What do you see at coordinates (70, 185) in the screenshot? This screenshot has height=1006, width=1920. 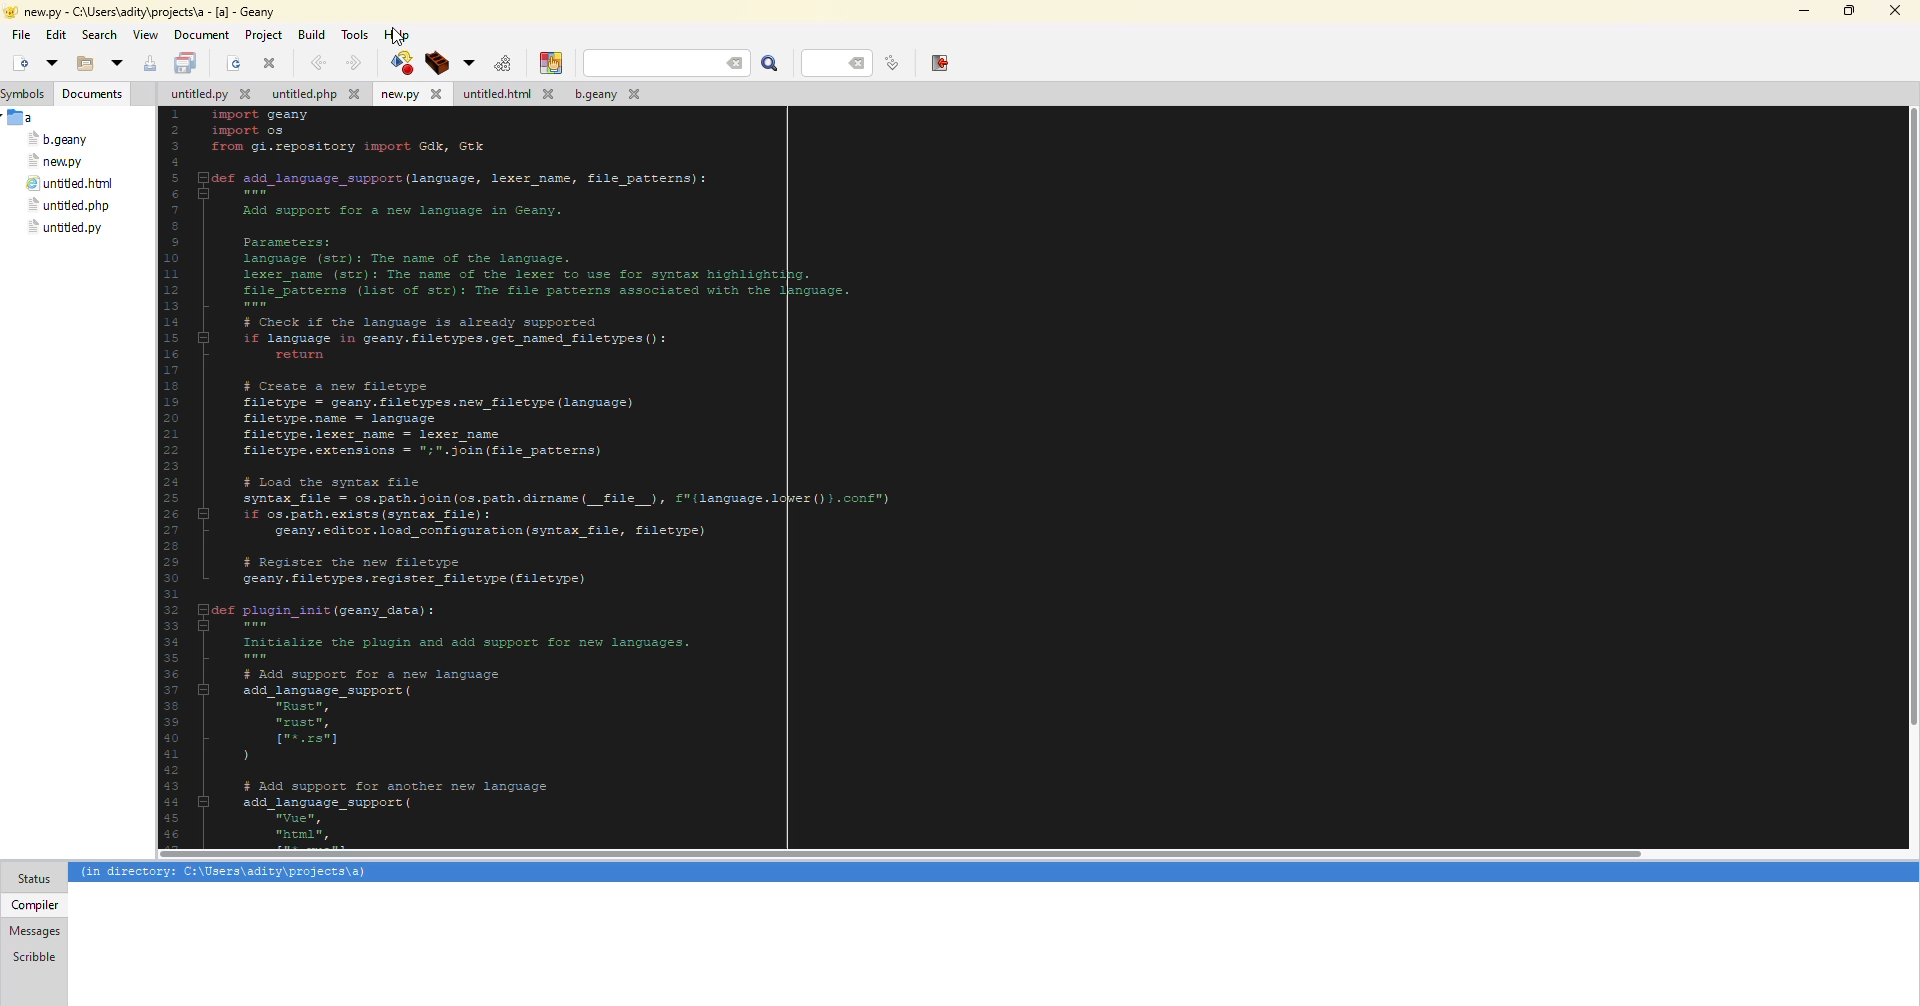 I see `file` at bounding box center [70, 185].